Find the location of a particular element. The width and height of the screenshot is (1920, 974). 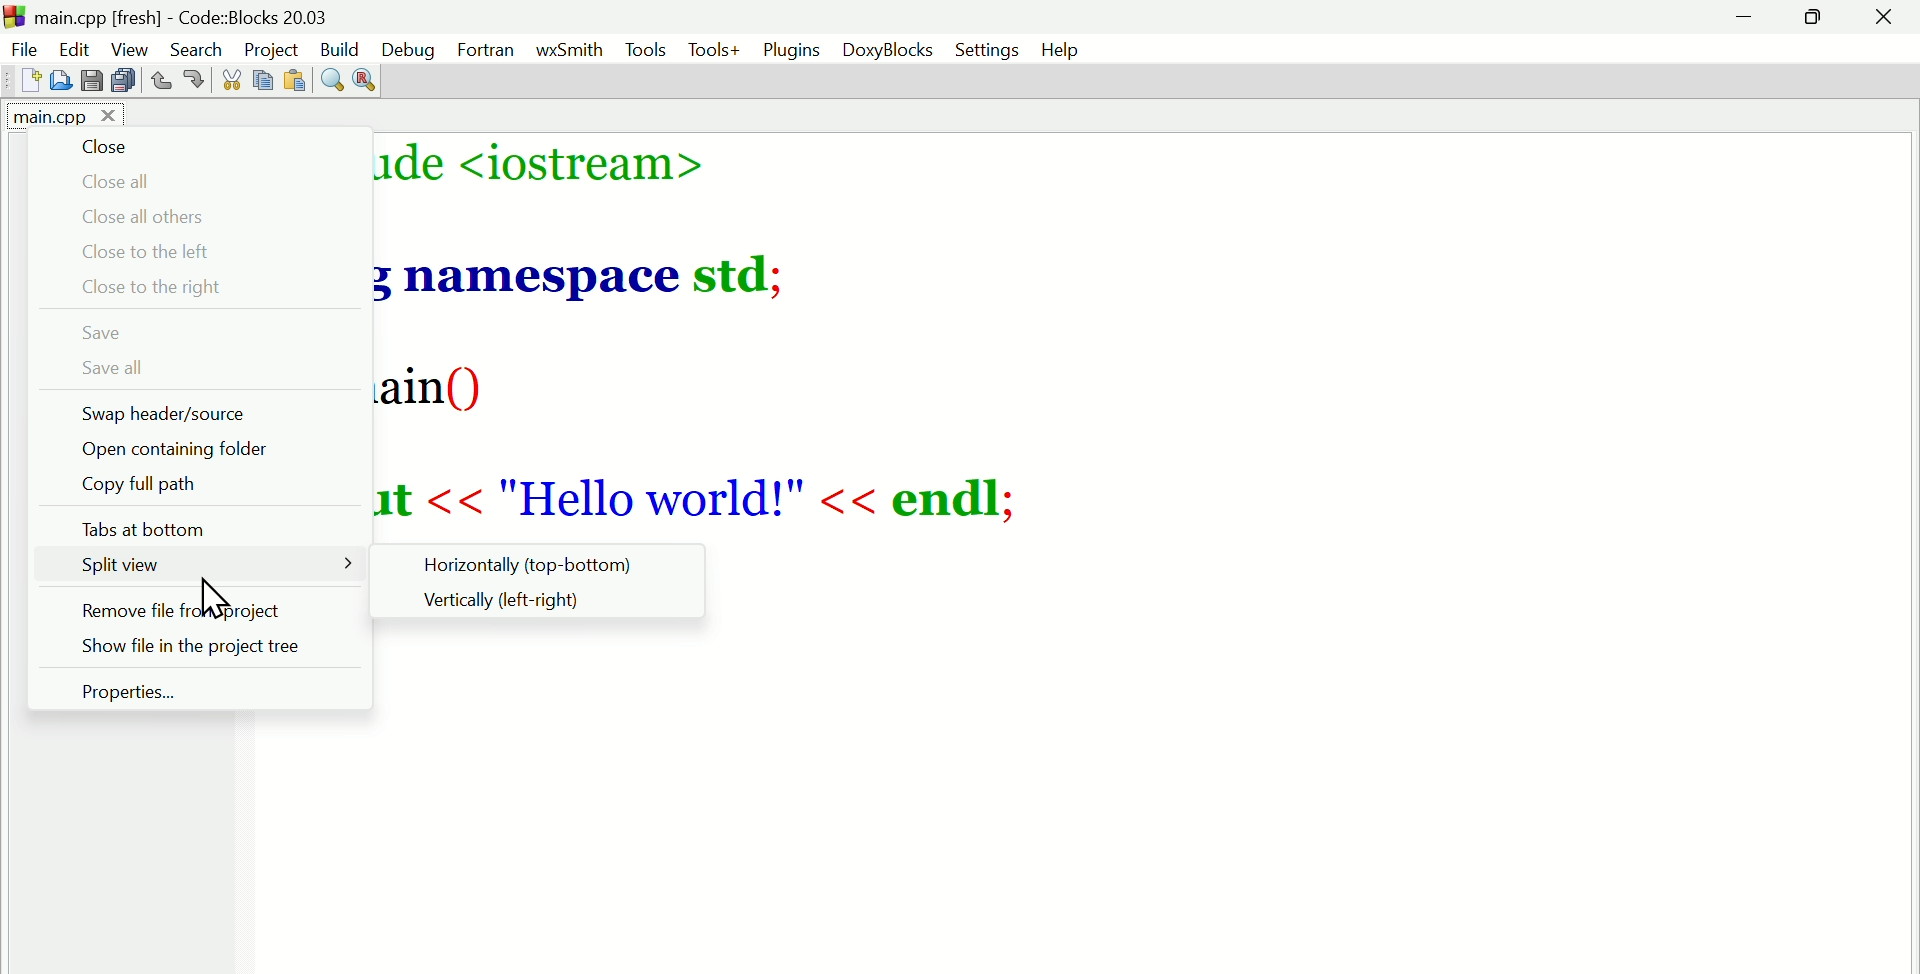

help is located at coordinates (1062, 51).